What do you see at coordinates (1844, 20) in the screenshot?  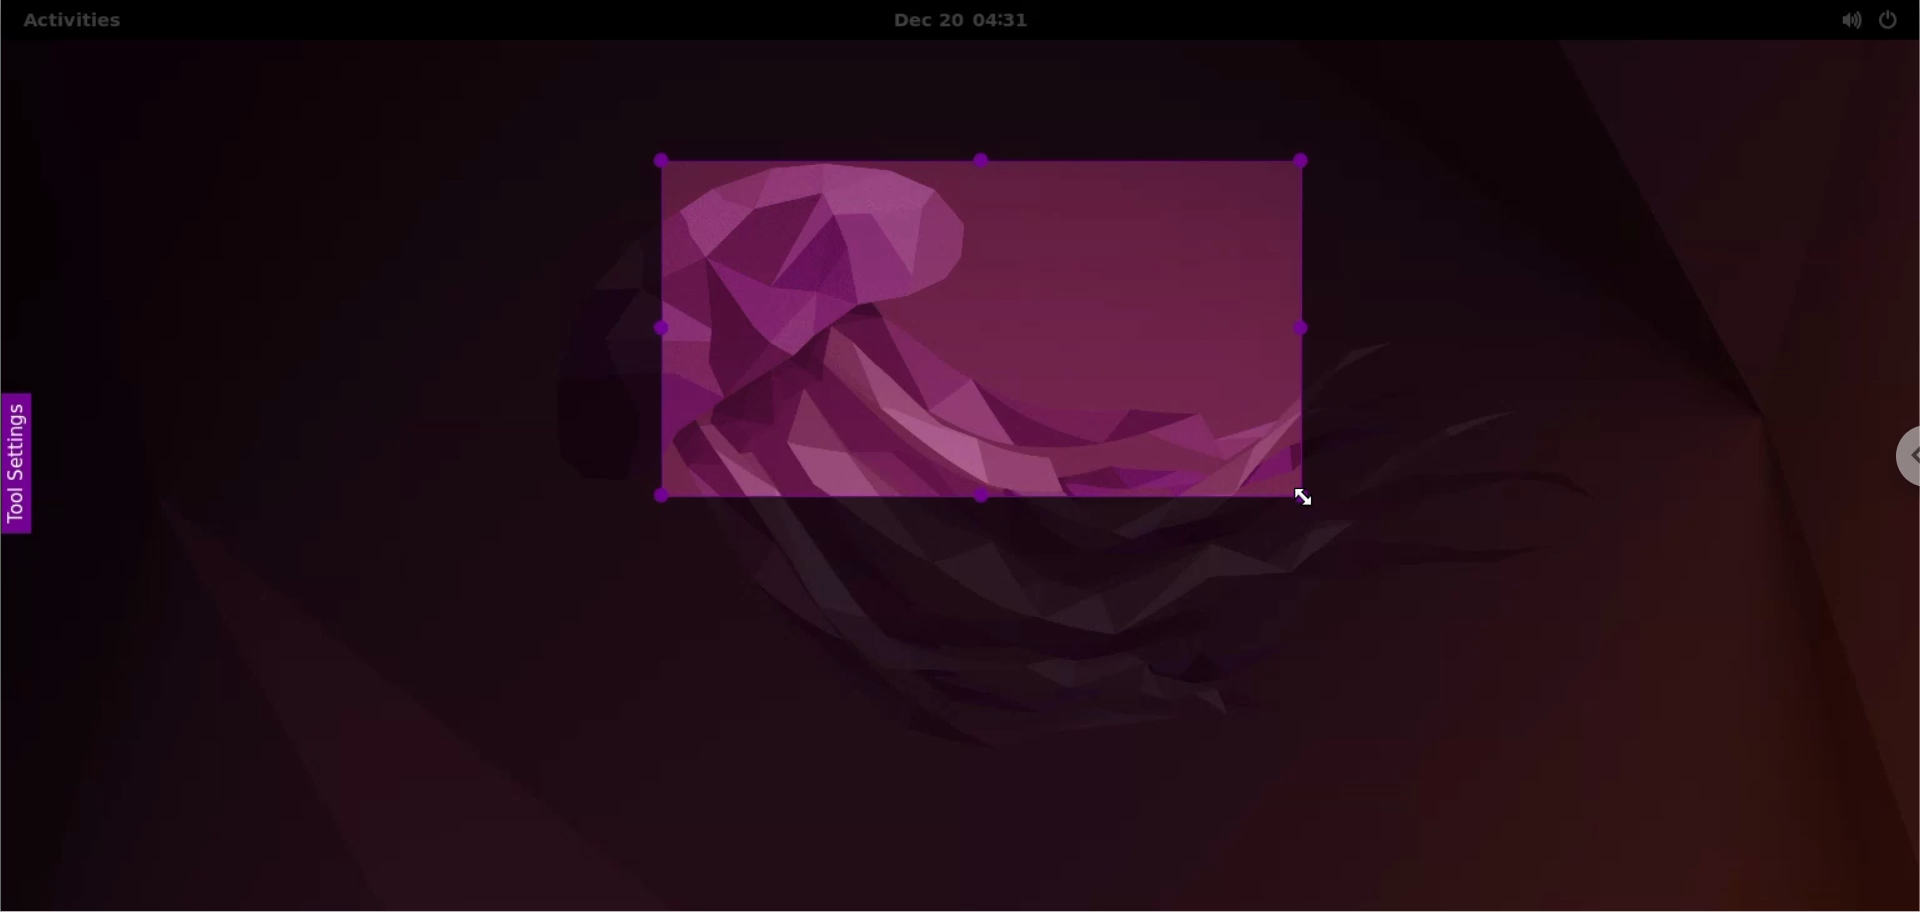 I see `sound setting options` at bounding box center [1844, 20].